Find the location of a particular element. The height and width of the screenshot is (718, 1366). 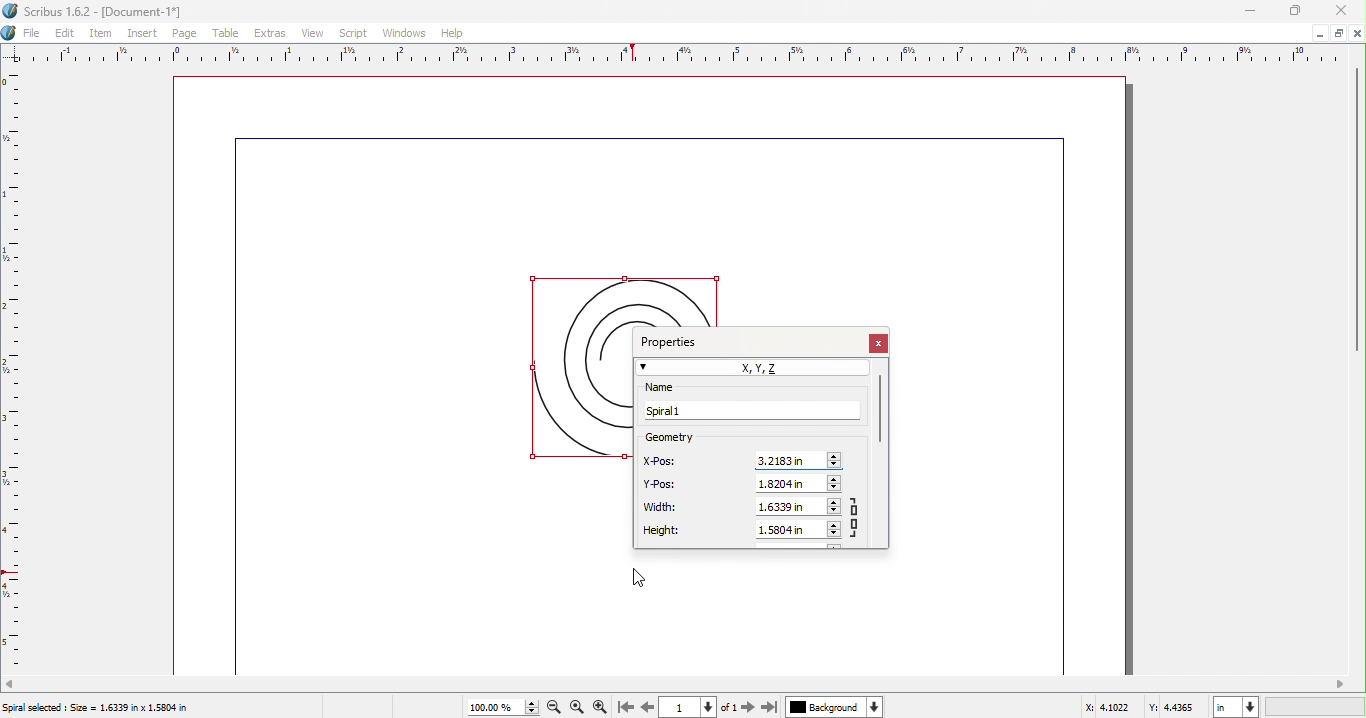

change unit is located at coordinates (1252, 707).